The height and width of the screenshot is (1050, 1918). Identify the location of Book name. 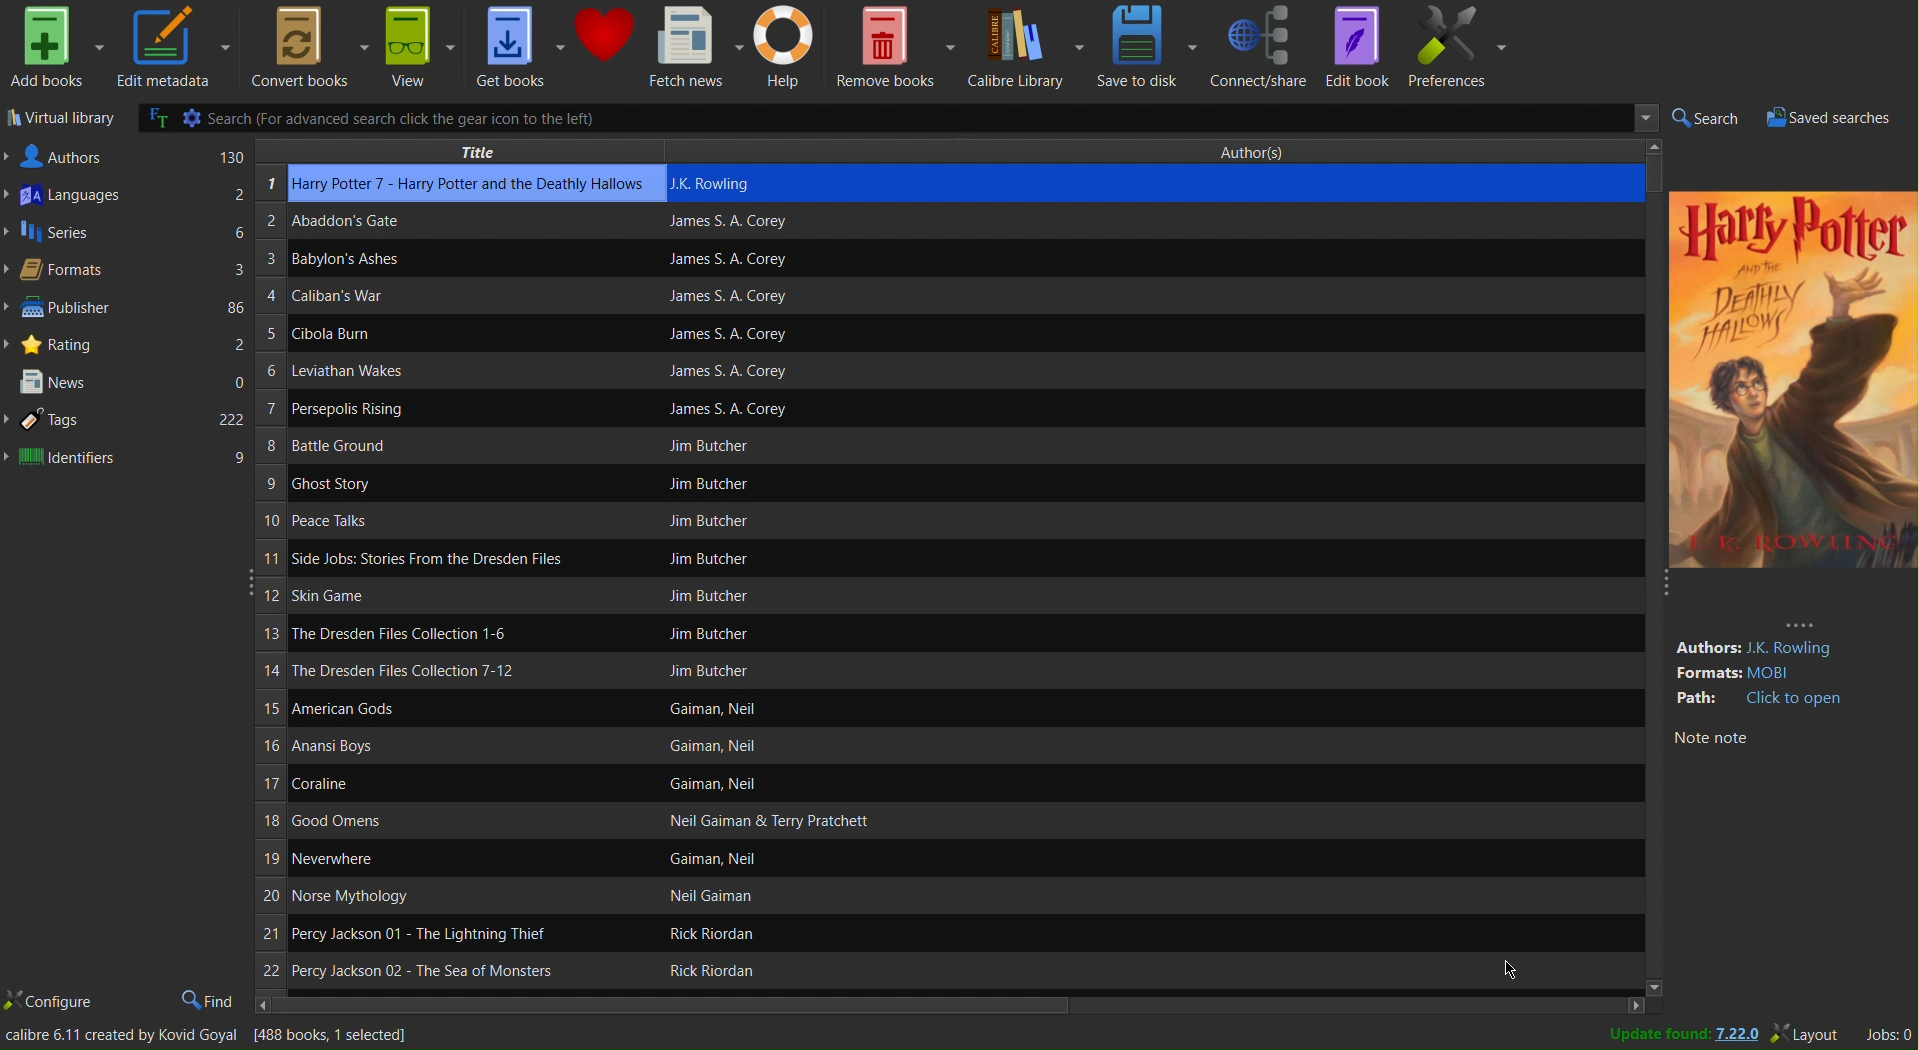
(400, 445).